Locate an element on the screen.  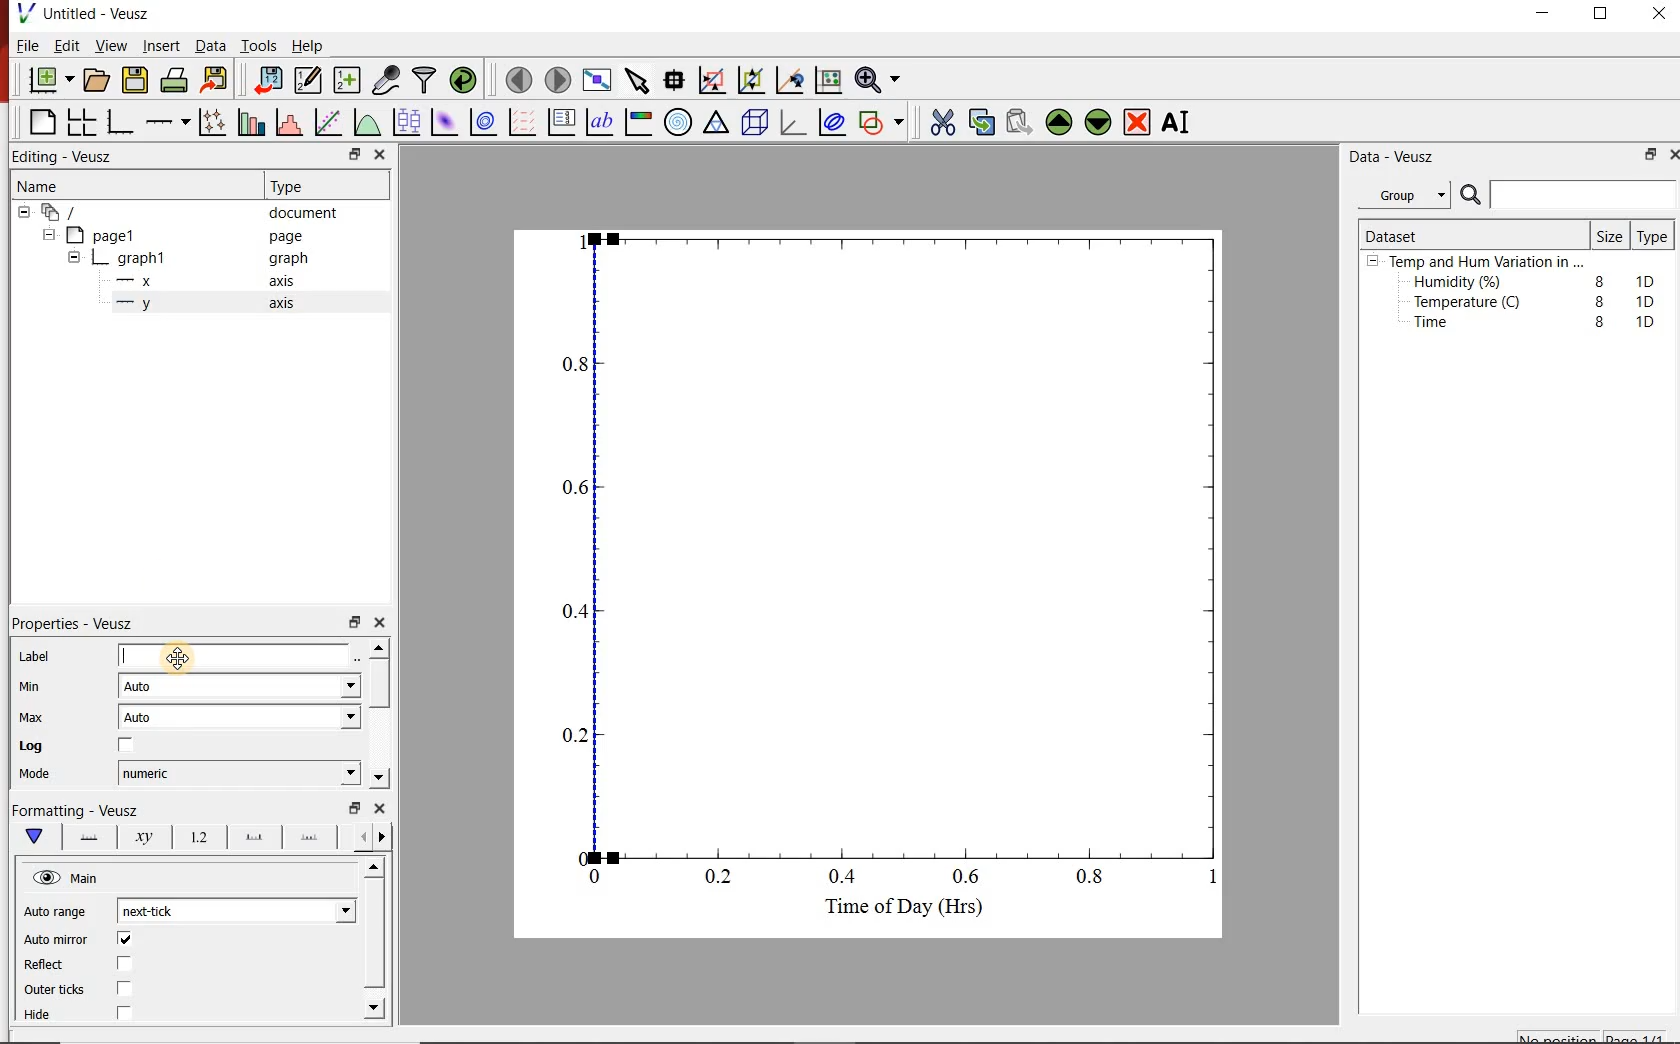
Group. is located at coordinates (1408, 191).